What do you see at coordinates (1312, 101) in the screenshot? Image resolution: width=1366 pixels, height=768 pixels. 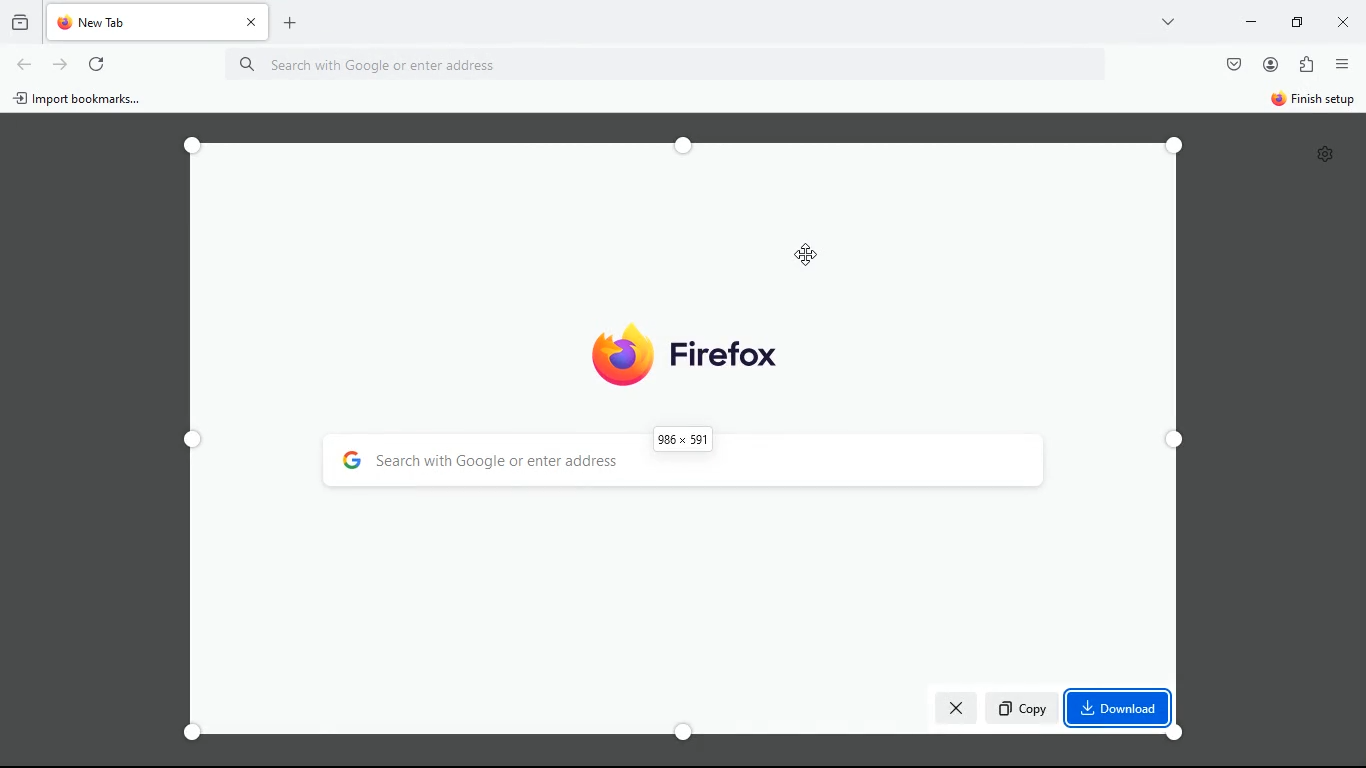 I see `finish setup` at bounding box center [1312, 101].